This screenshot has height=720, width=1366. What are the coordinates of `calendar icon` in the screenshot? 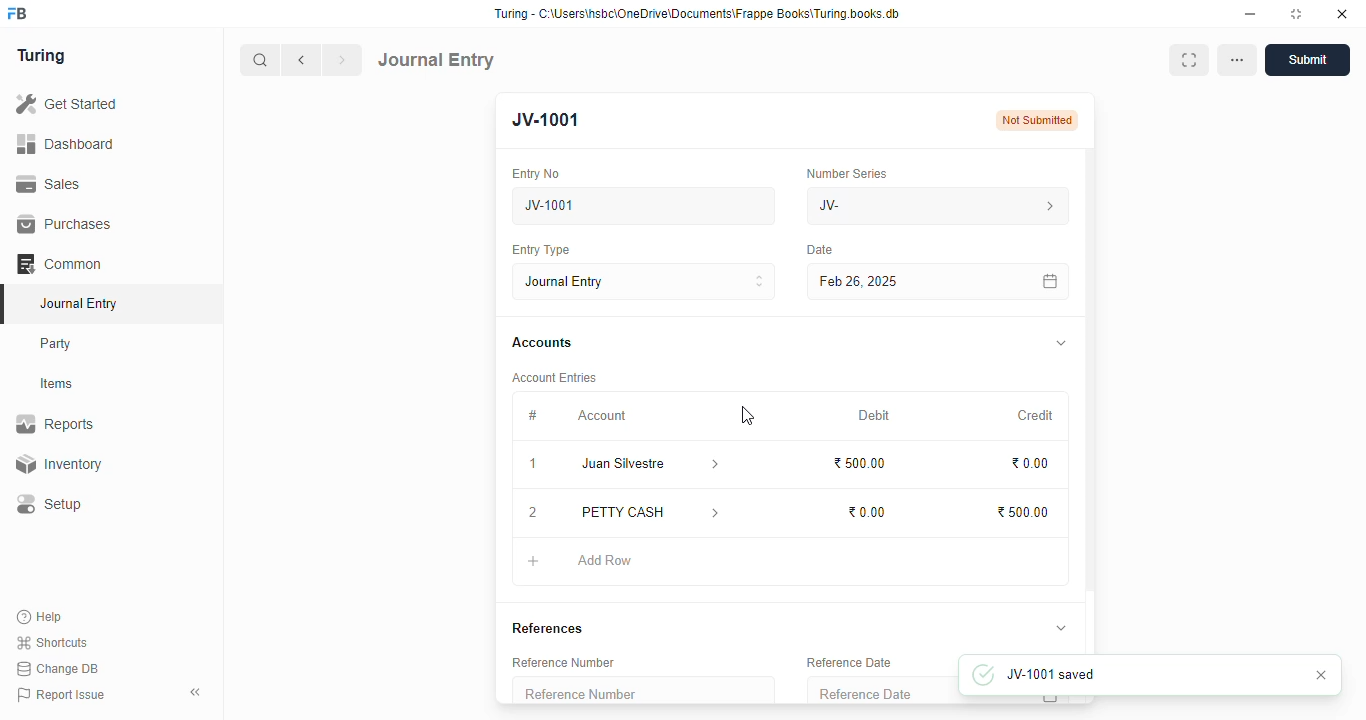 It's located at (1049, 281).